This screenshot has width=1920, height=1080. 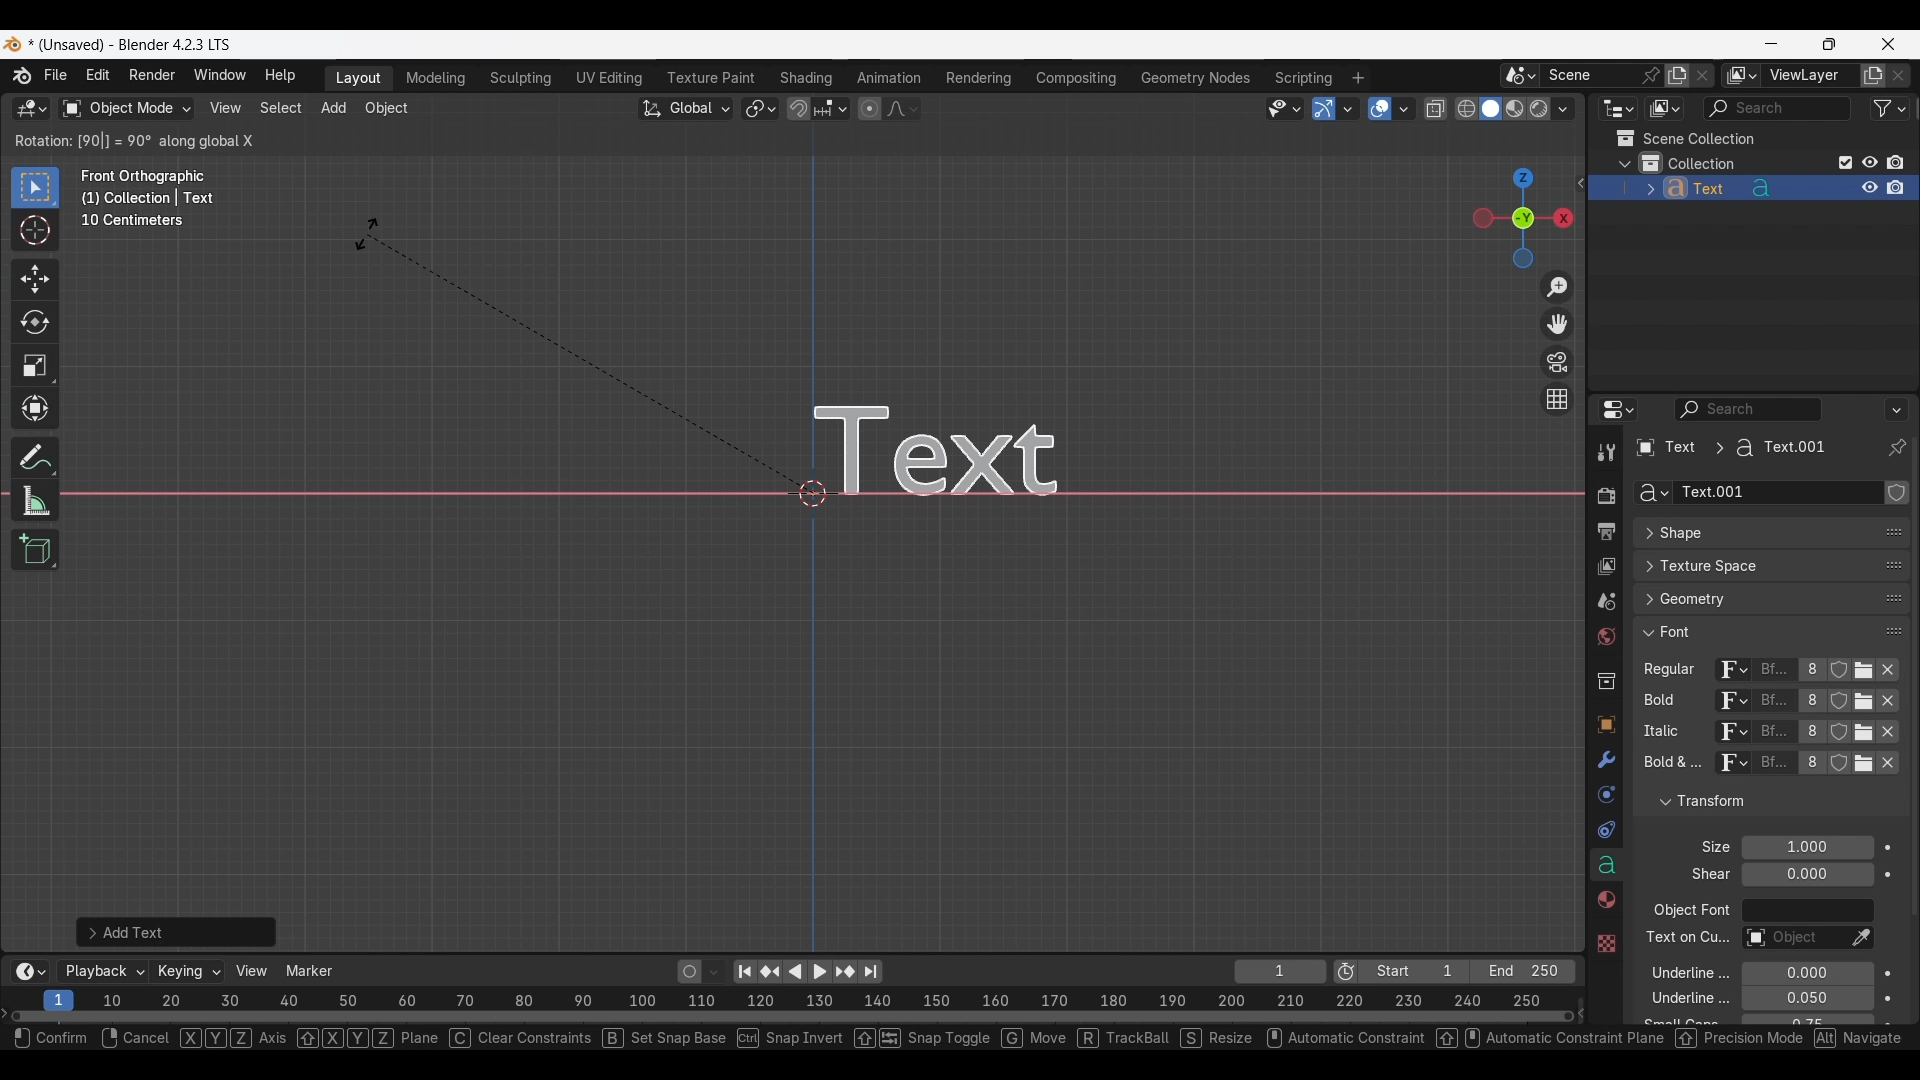 I want to click on precision mode, so click(x=1746, y=1042).